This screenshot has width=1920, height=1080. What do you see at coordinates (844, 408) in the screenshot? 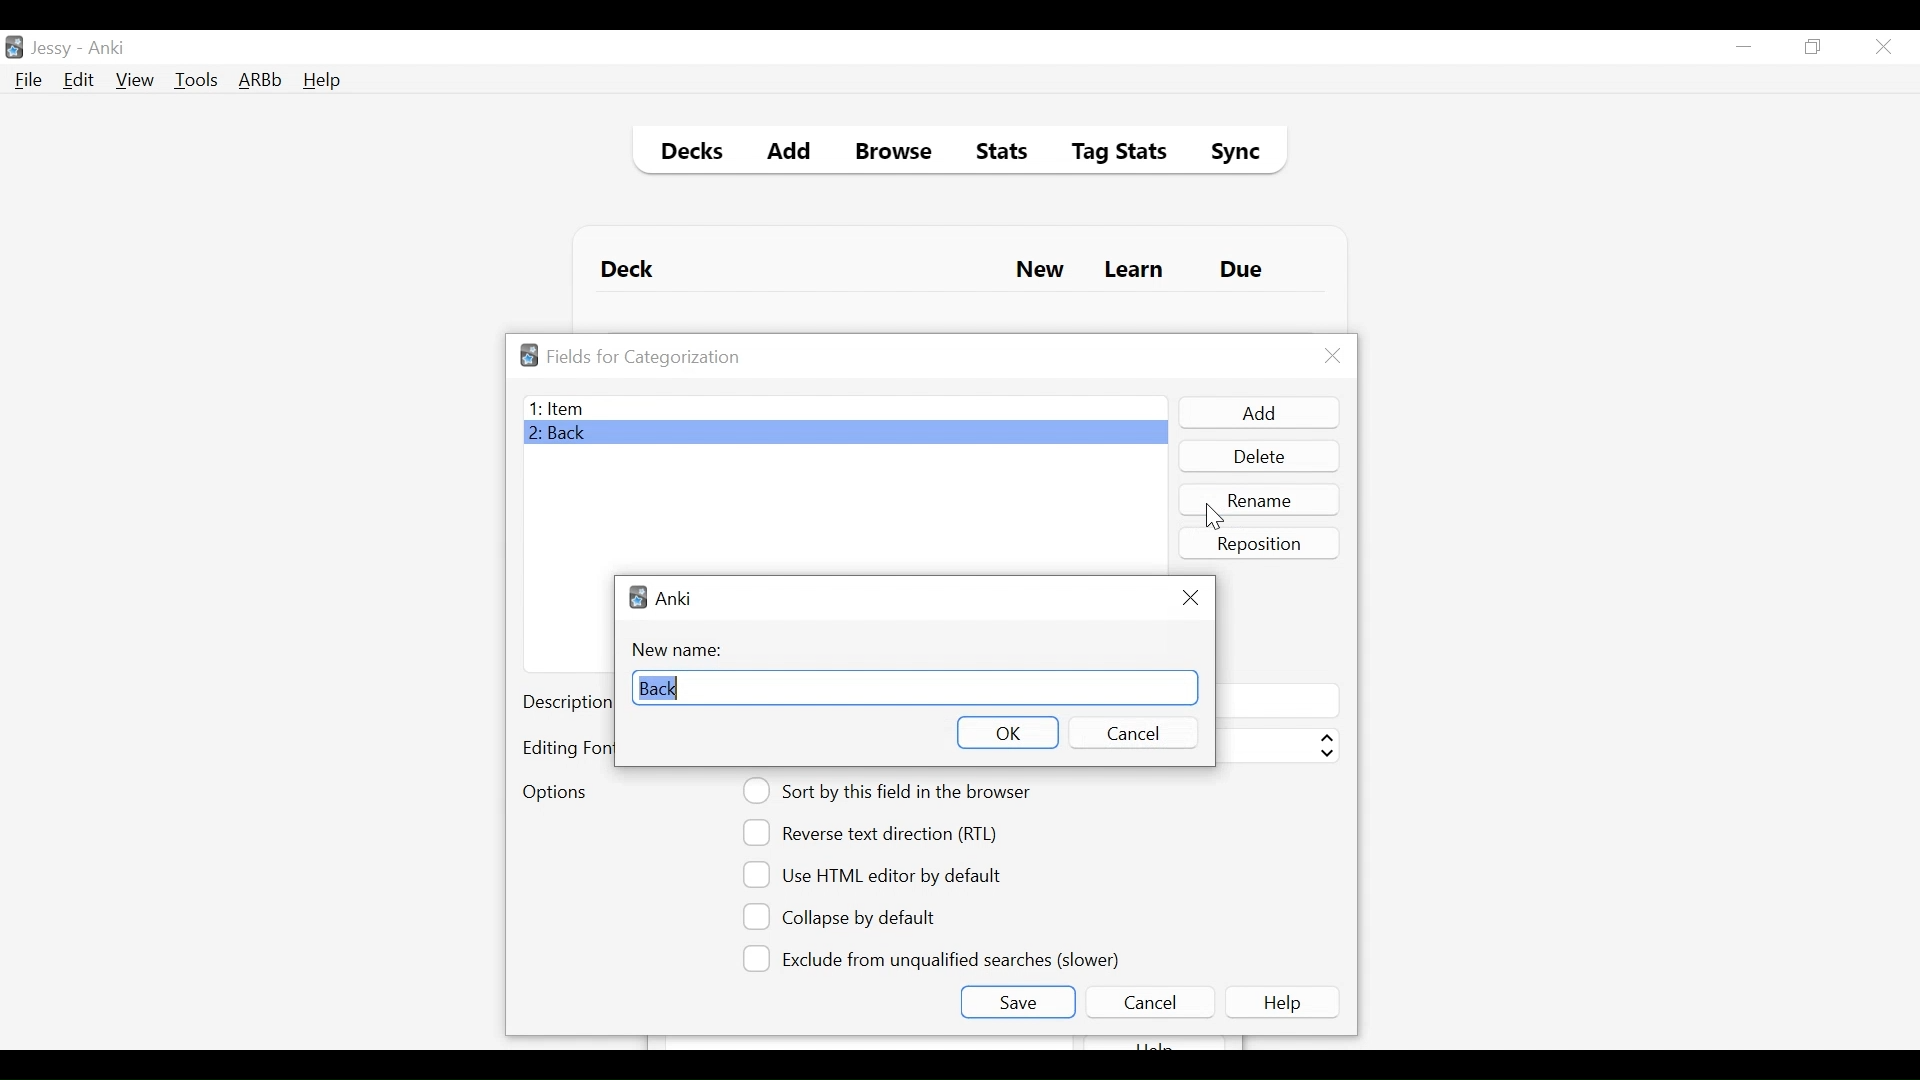
I see `Front` at bounding box center [844, 408].